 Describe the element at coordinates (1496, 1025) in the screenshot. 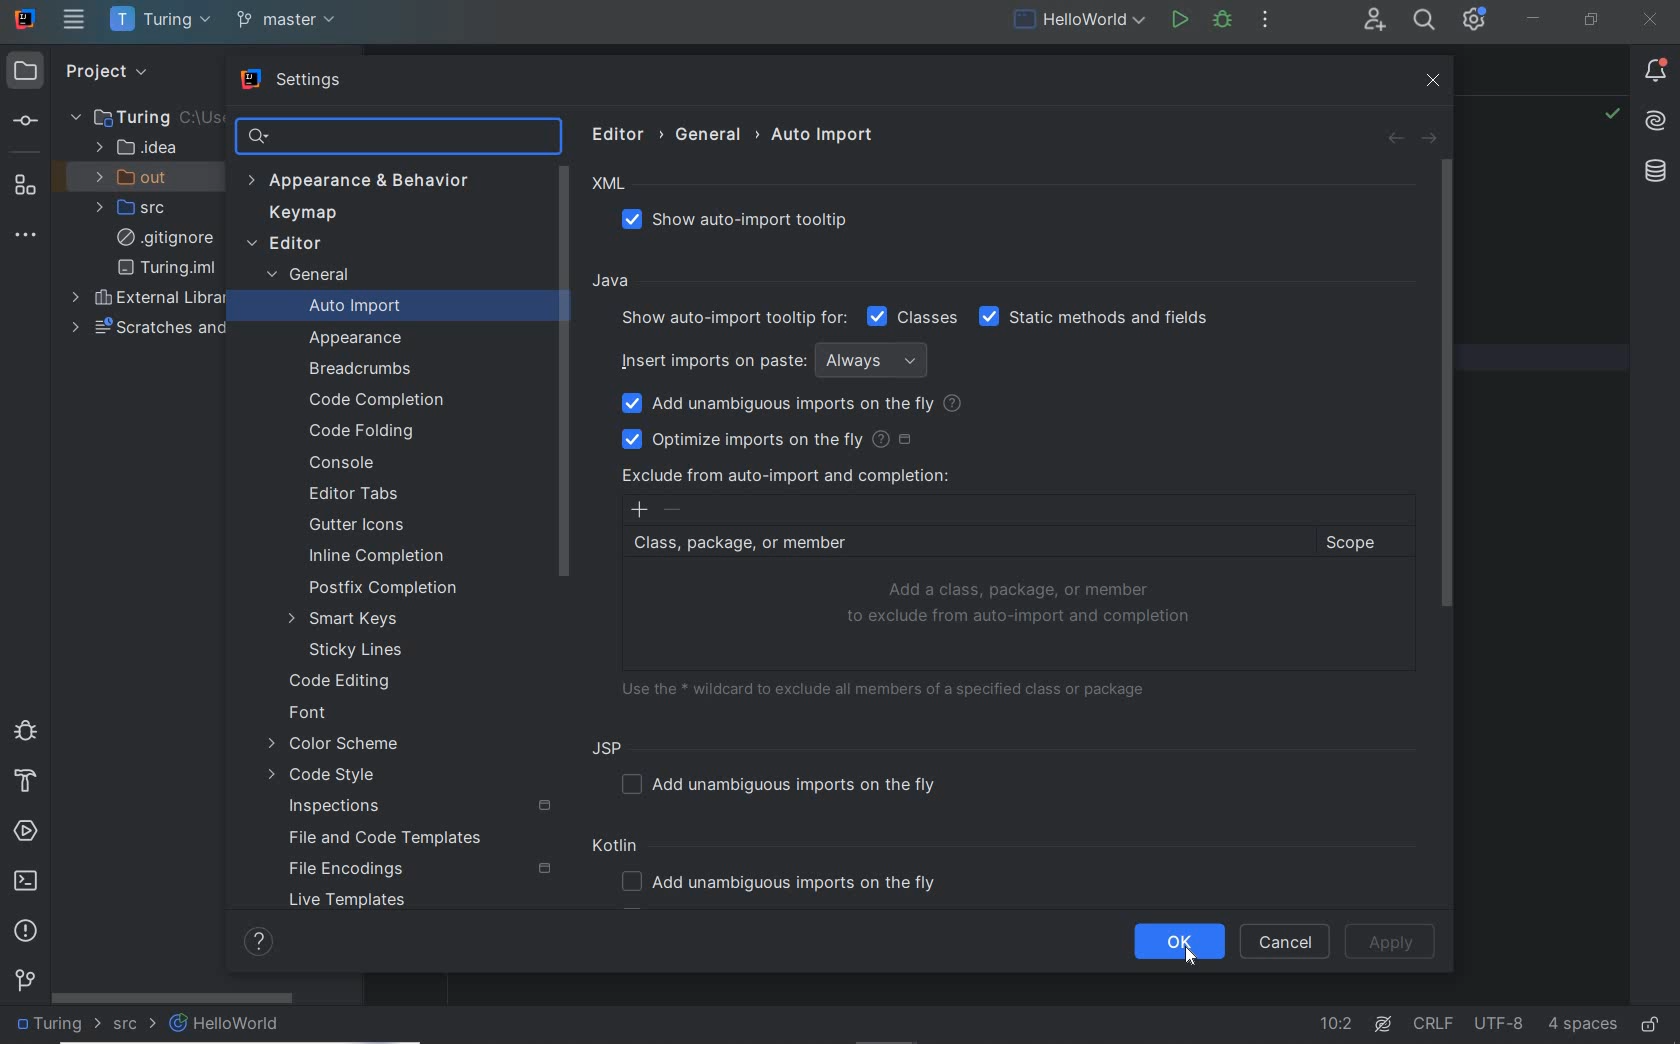

I see `UTF-8(FILE ENCODING)` at that location.